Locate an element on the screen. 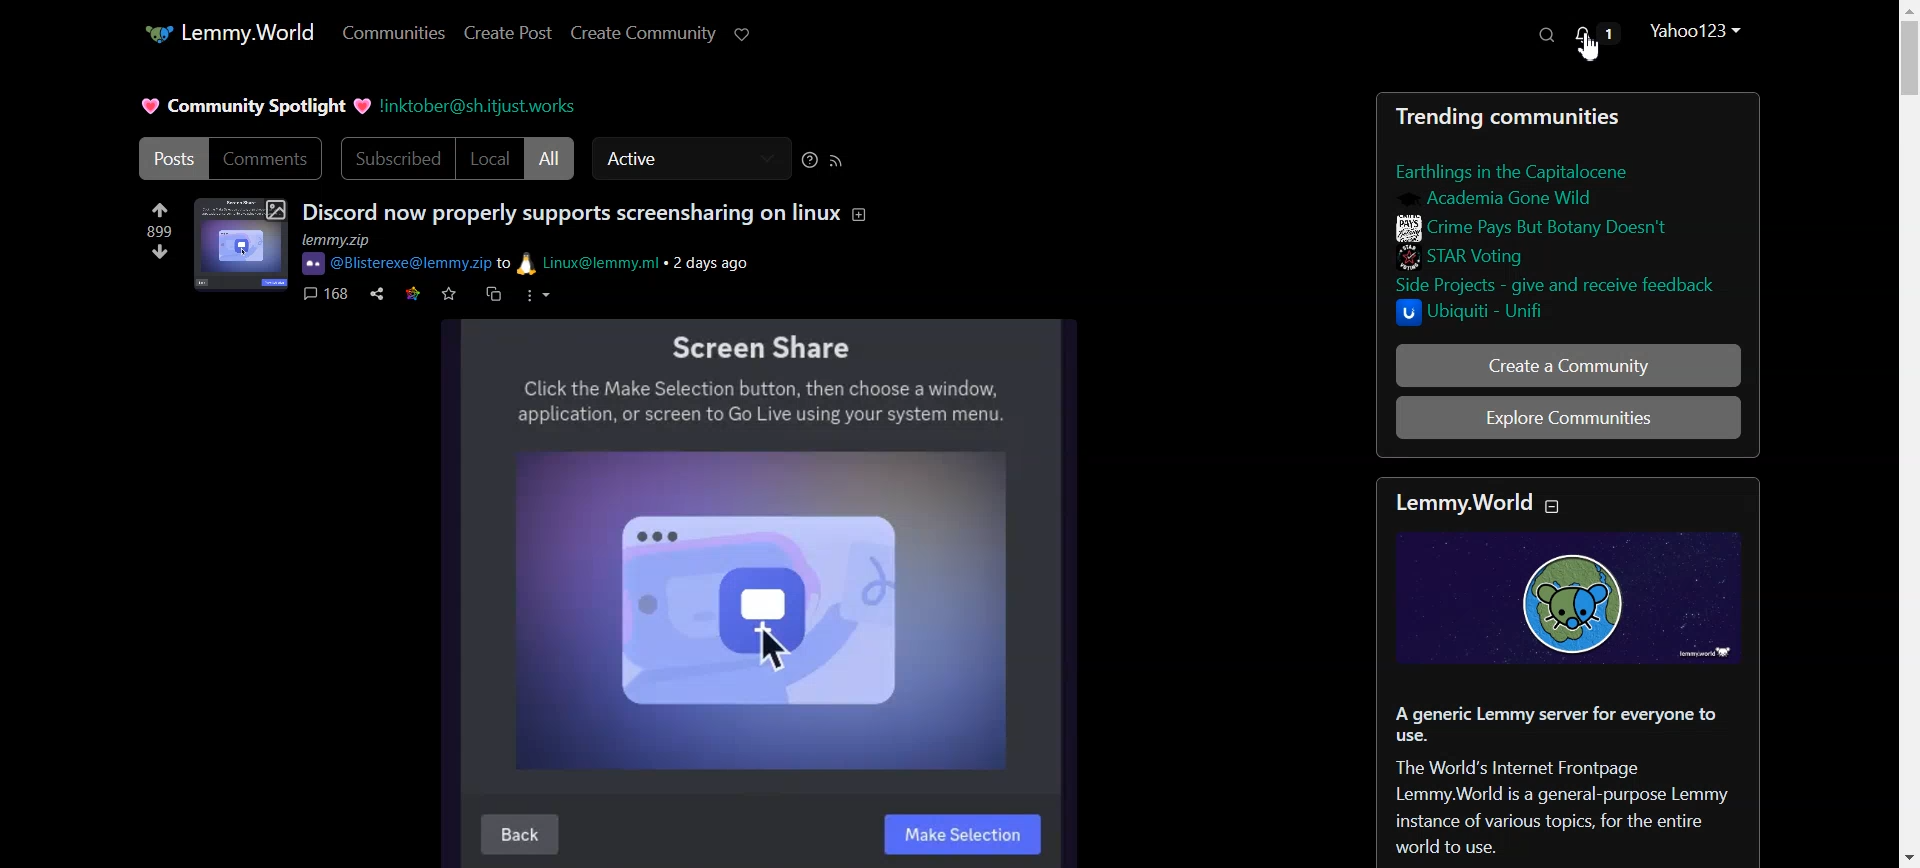 Image resolution: width=1920 pixels, height=868 pixels. Comments is located at coordinates (269, 158).